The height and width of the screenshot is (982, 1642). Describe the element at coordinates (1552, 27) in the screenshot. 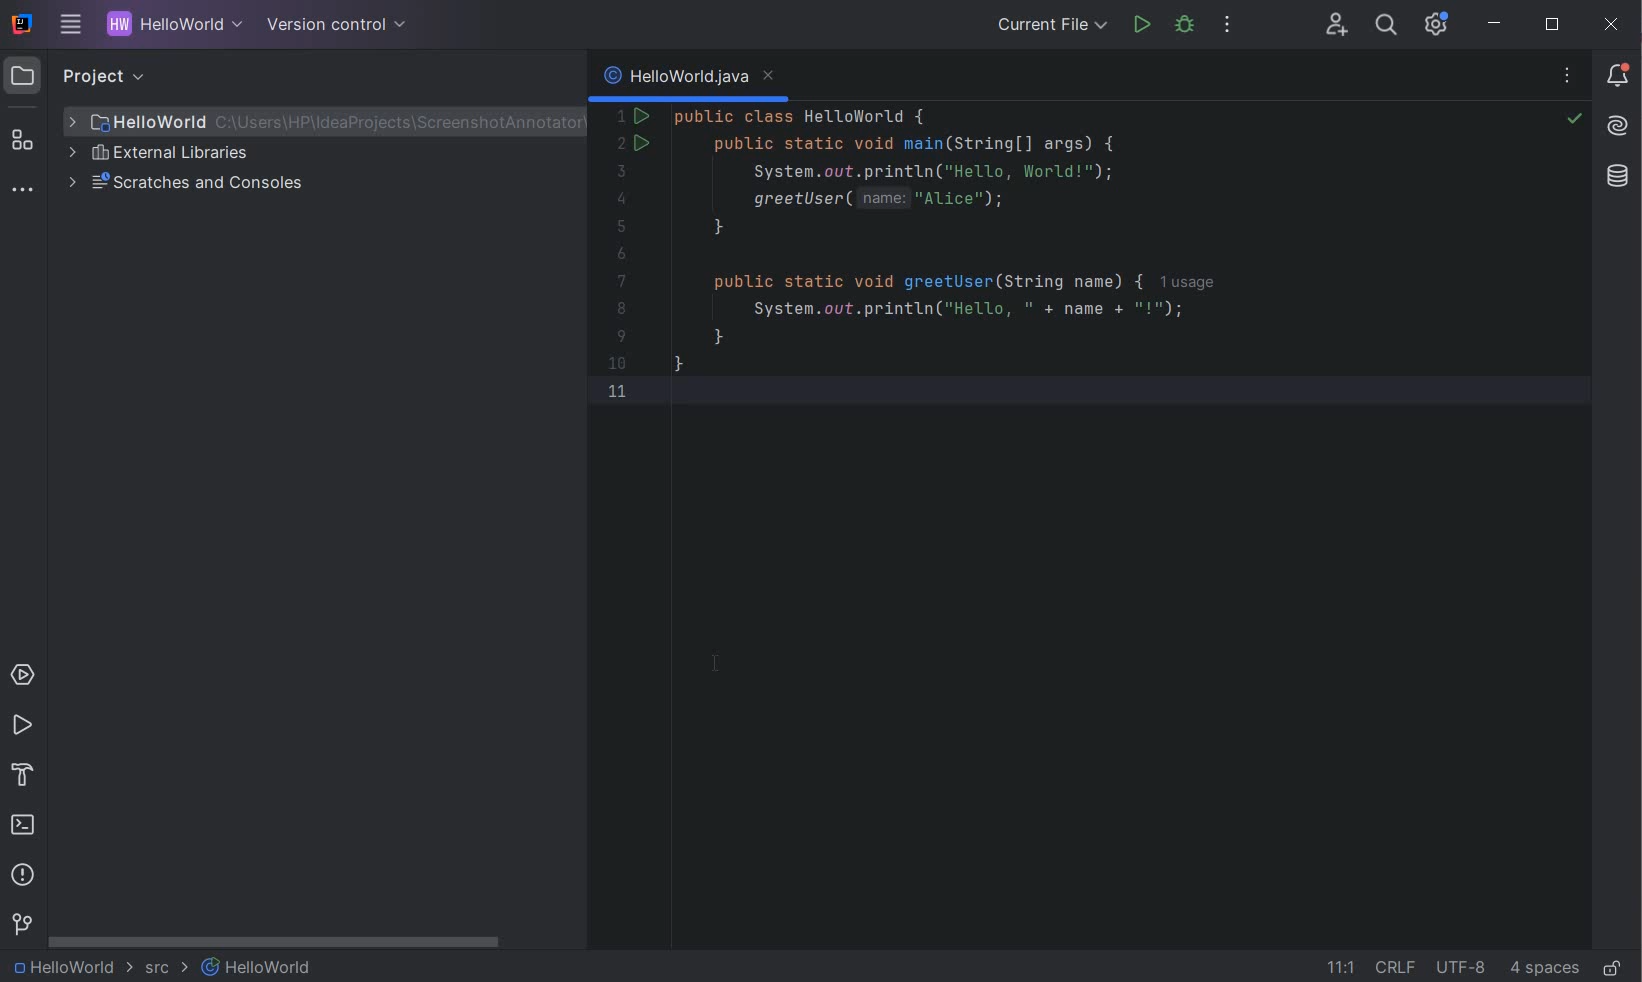

I see `RESTORE DOWN` at that location.